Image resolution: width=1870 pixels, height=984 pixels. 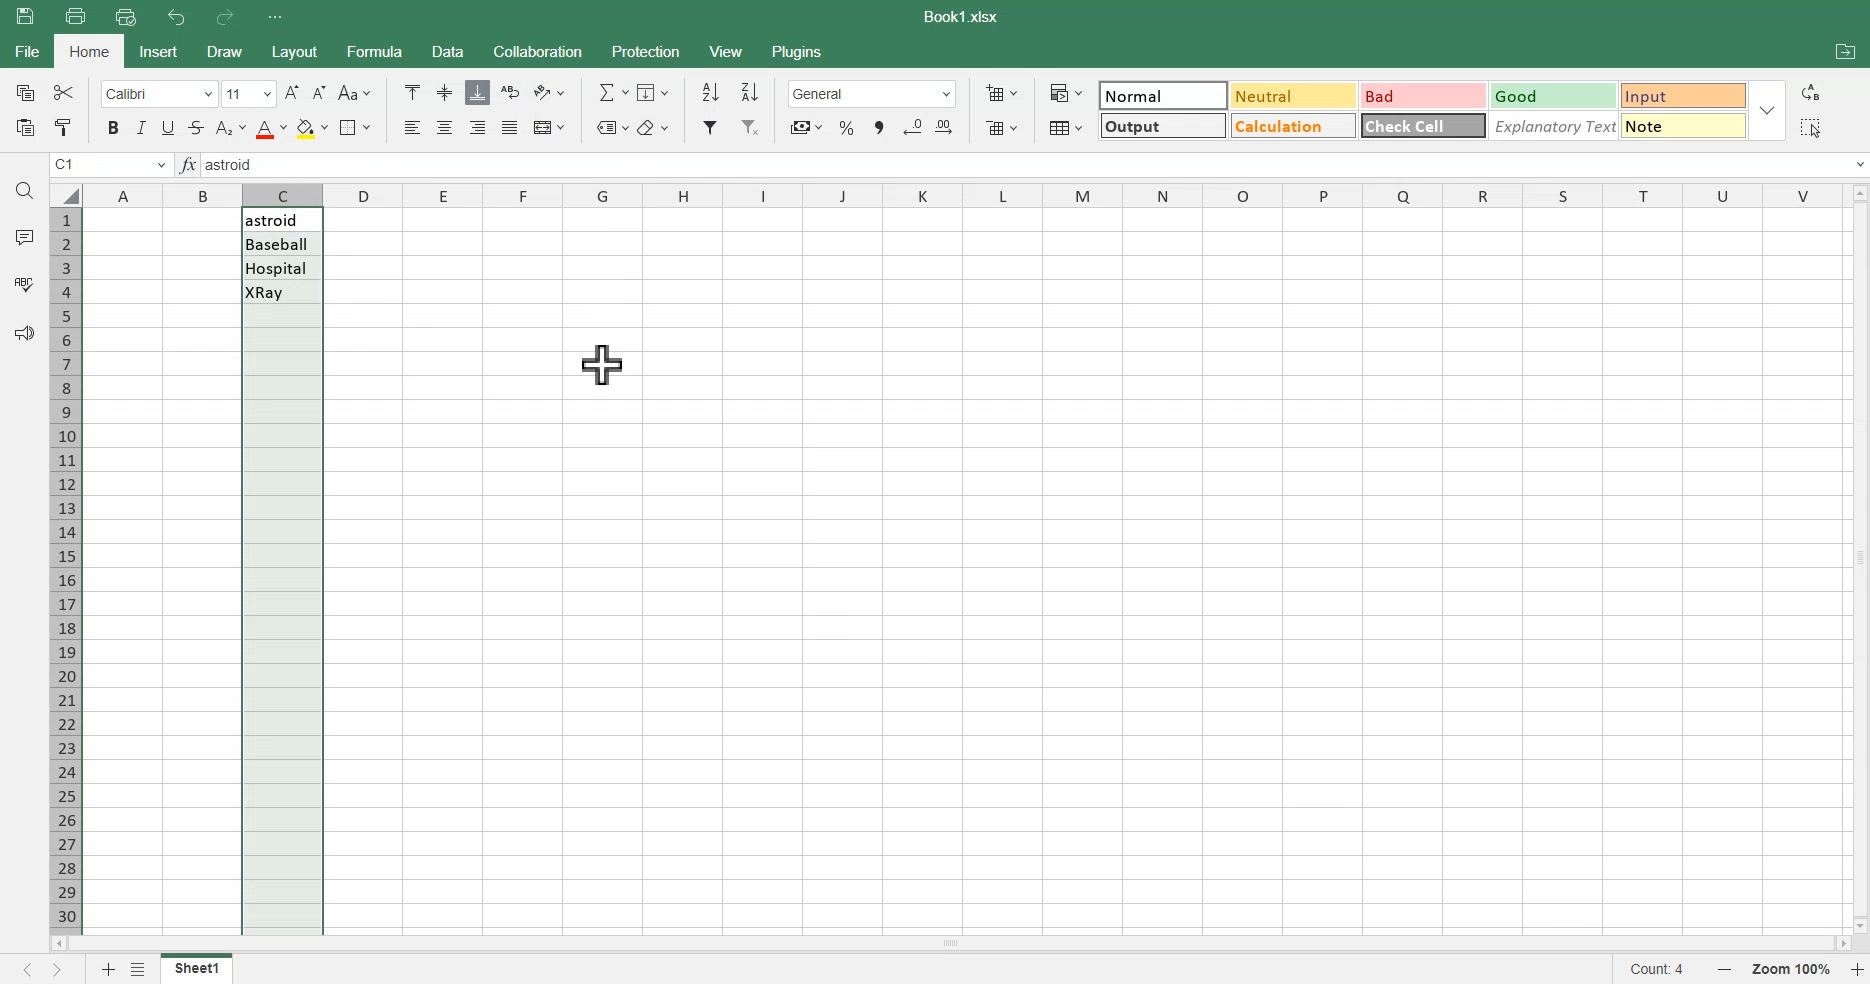 What do you see at coordinates (1686, 130) in the screenshot?
I see `Note` at bounding box center [1686, 130].